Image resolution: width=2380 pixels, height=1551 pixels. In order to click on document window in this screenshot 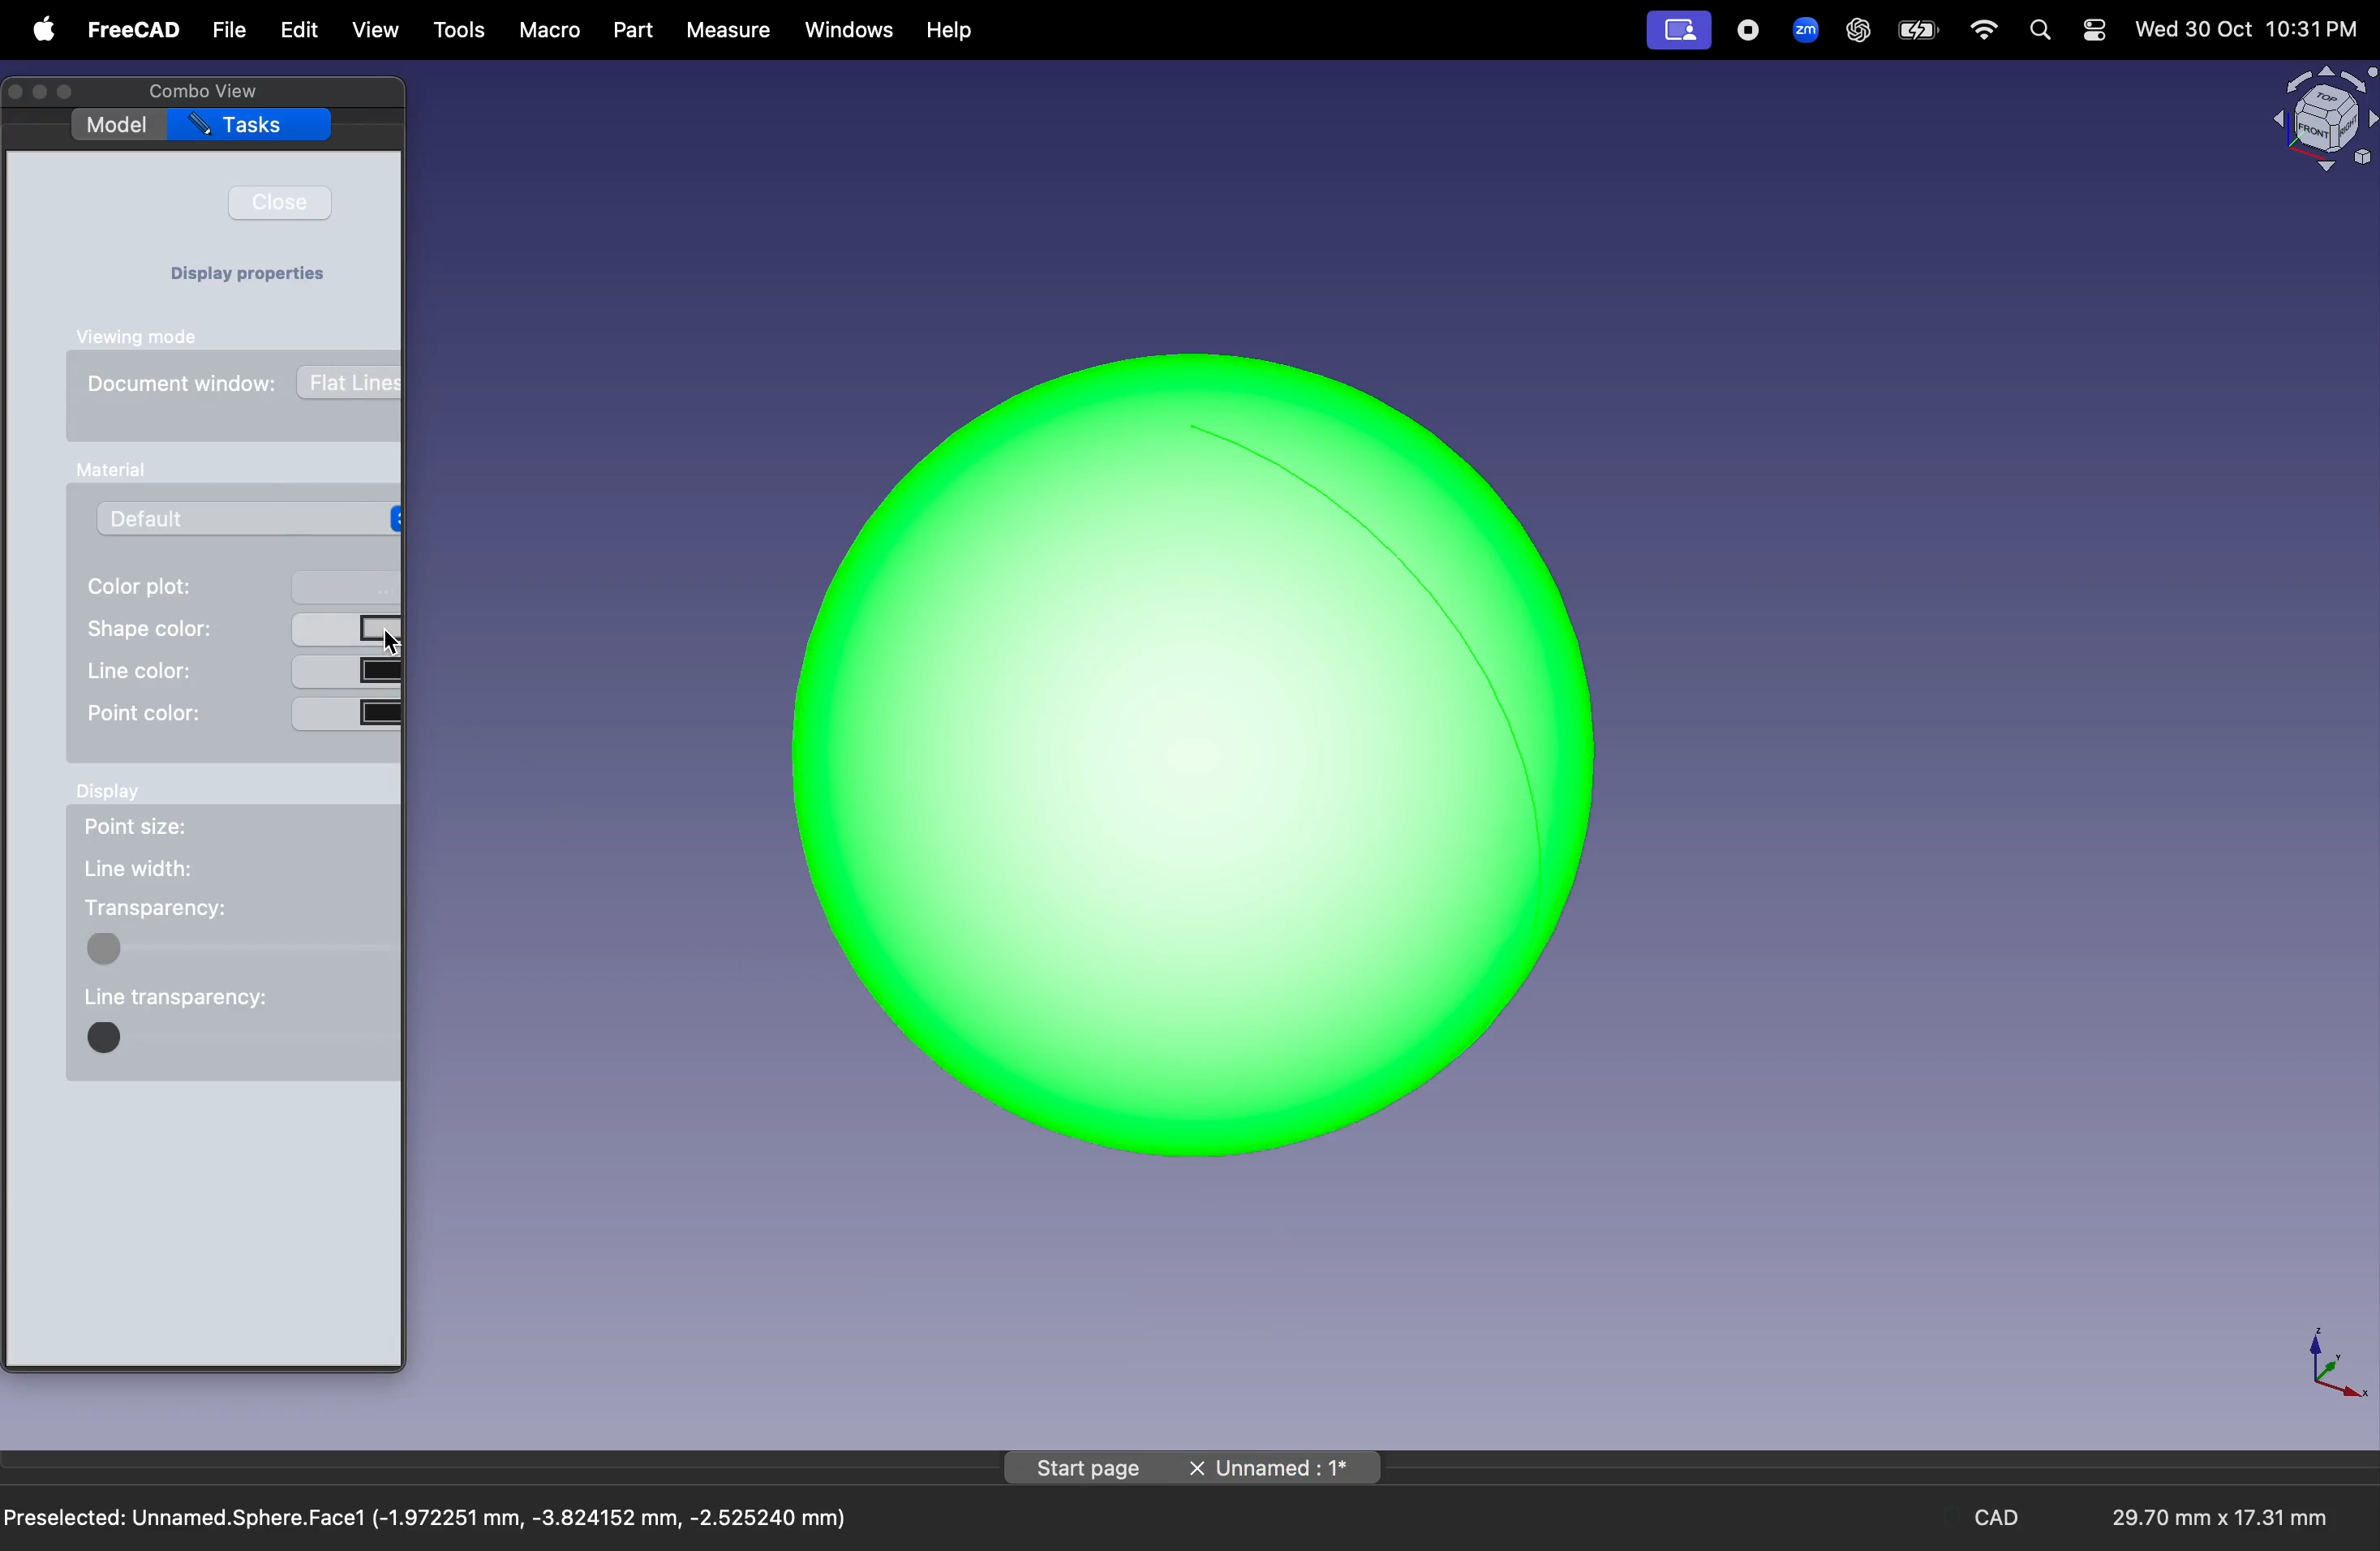, I will do `click(186, 386)`.